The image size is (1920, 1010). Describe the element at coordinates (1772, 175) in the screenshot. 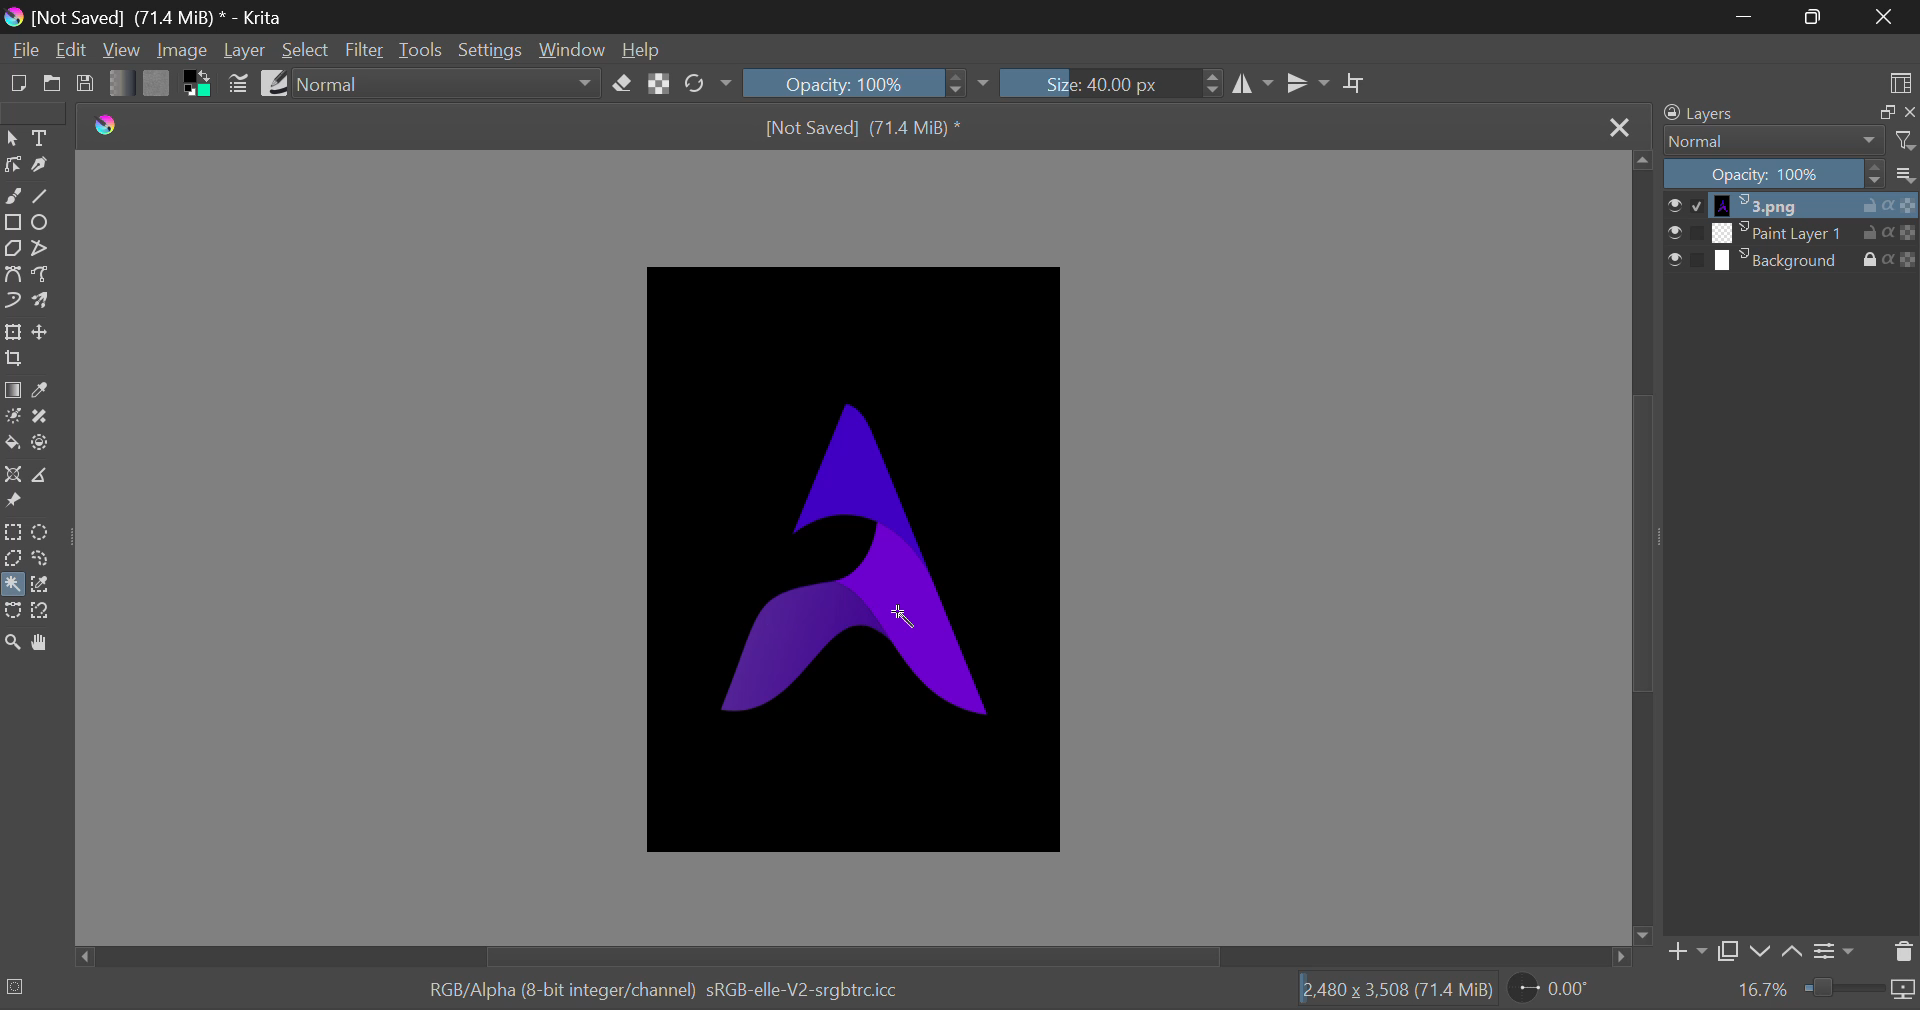

I see `Opacity` at that location.